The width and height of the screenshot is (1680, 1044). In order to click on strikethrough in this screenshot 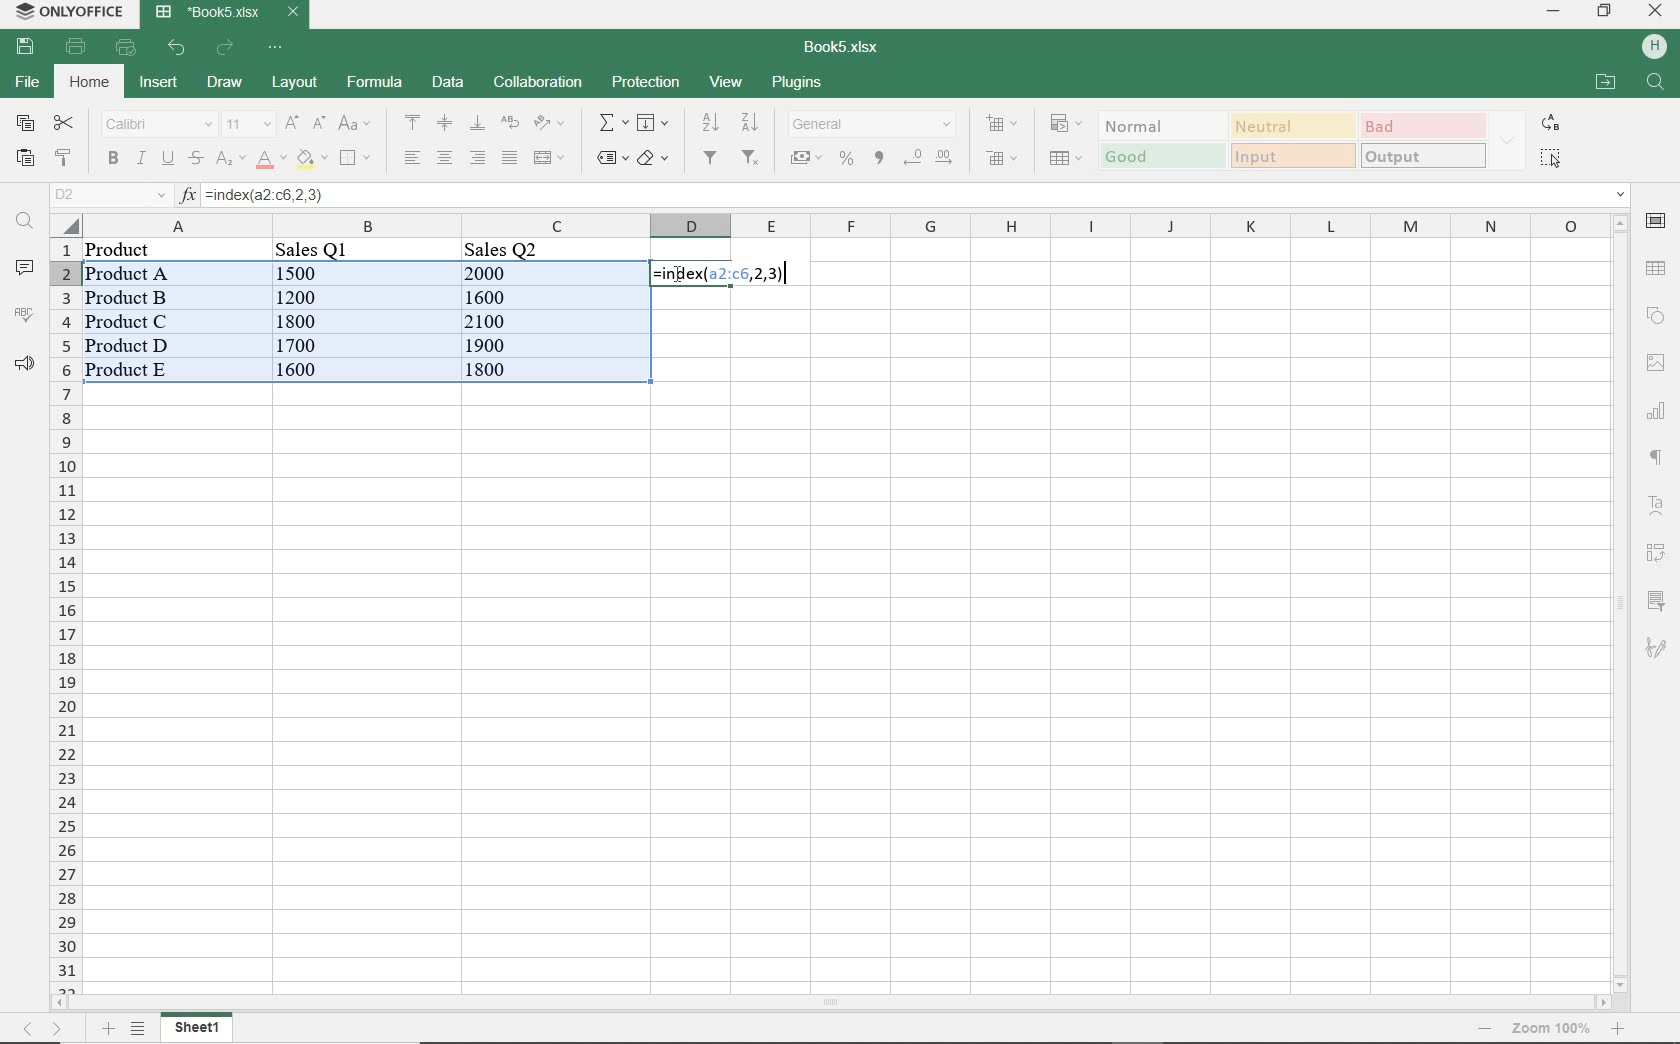, I will do `click(194, 158)`.